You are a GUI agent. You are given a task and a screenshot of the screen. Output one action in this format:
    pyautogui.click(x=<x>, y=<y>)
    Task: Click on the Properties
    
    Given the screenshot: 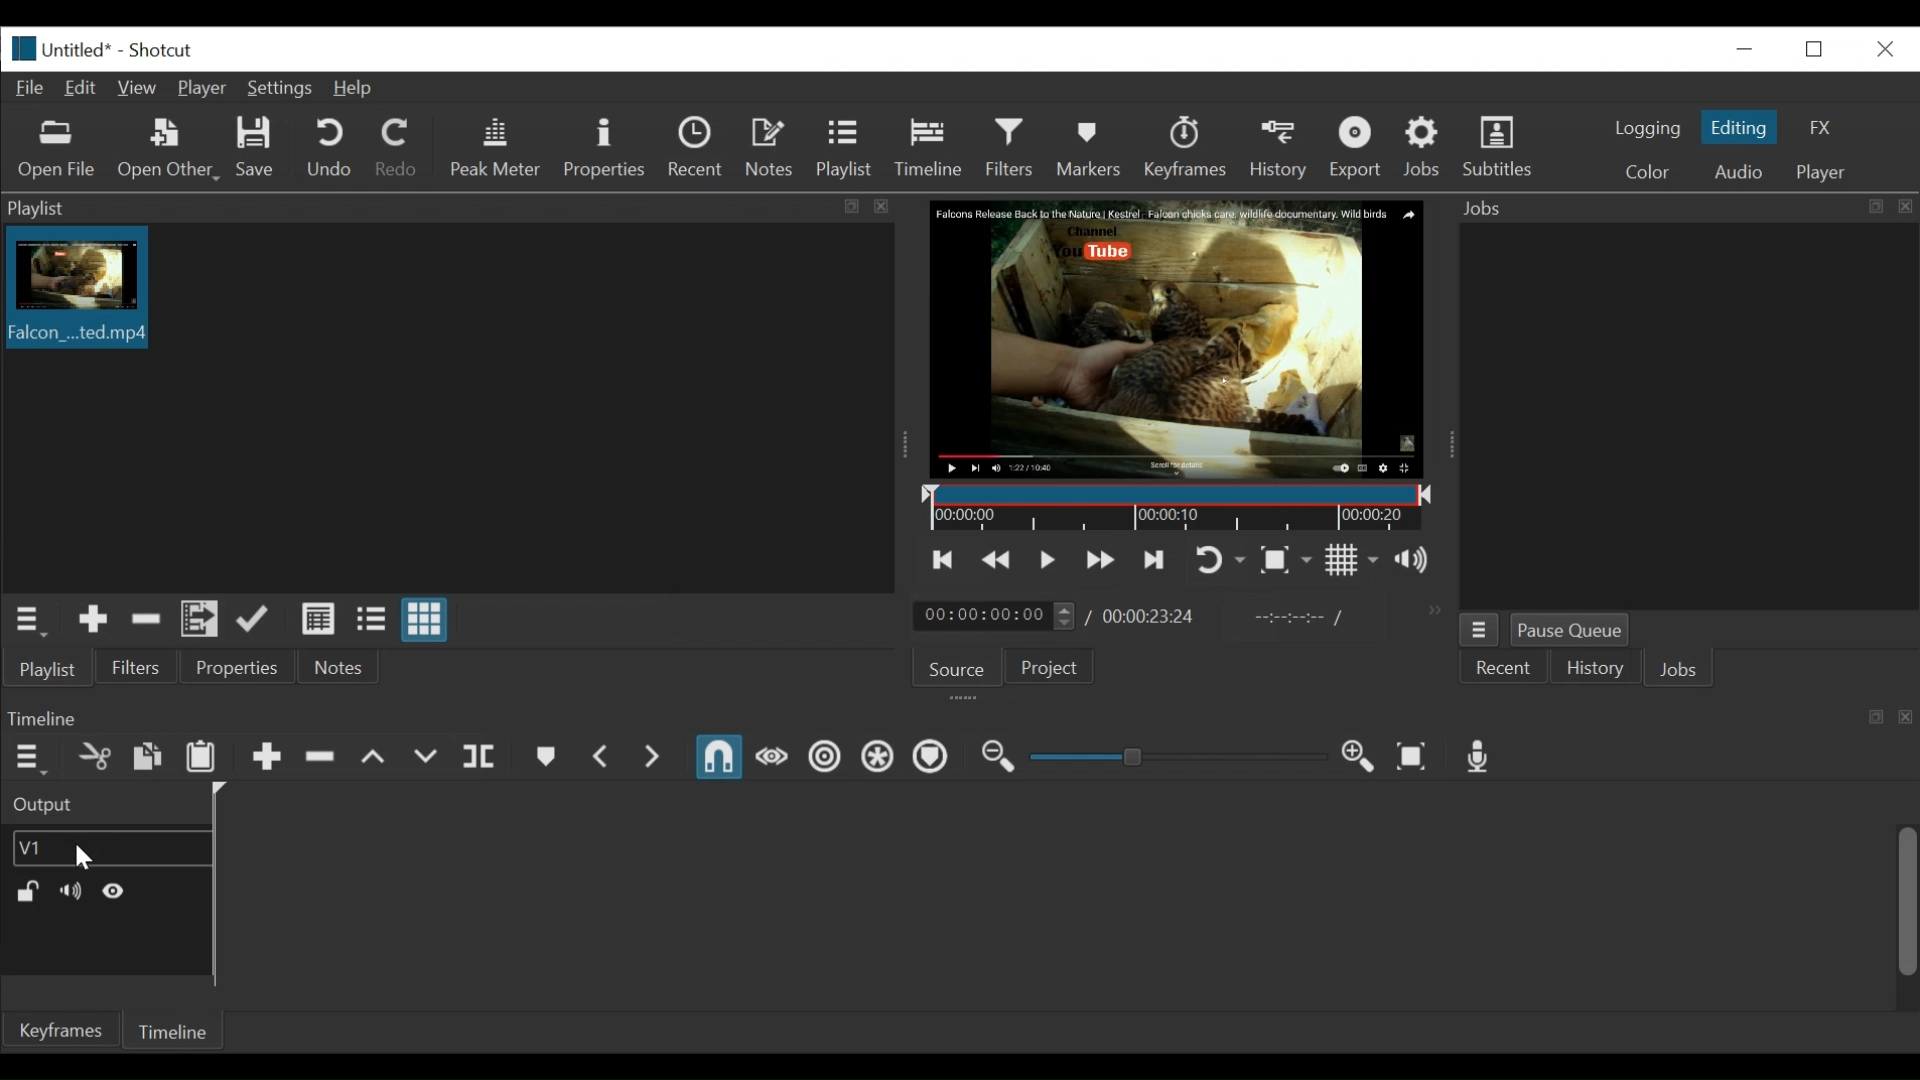 What is the action you would take?
    pyautogui.click(x=604, y=147)
    